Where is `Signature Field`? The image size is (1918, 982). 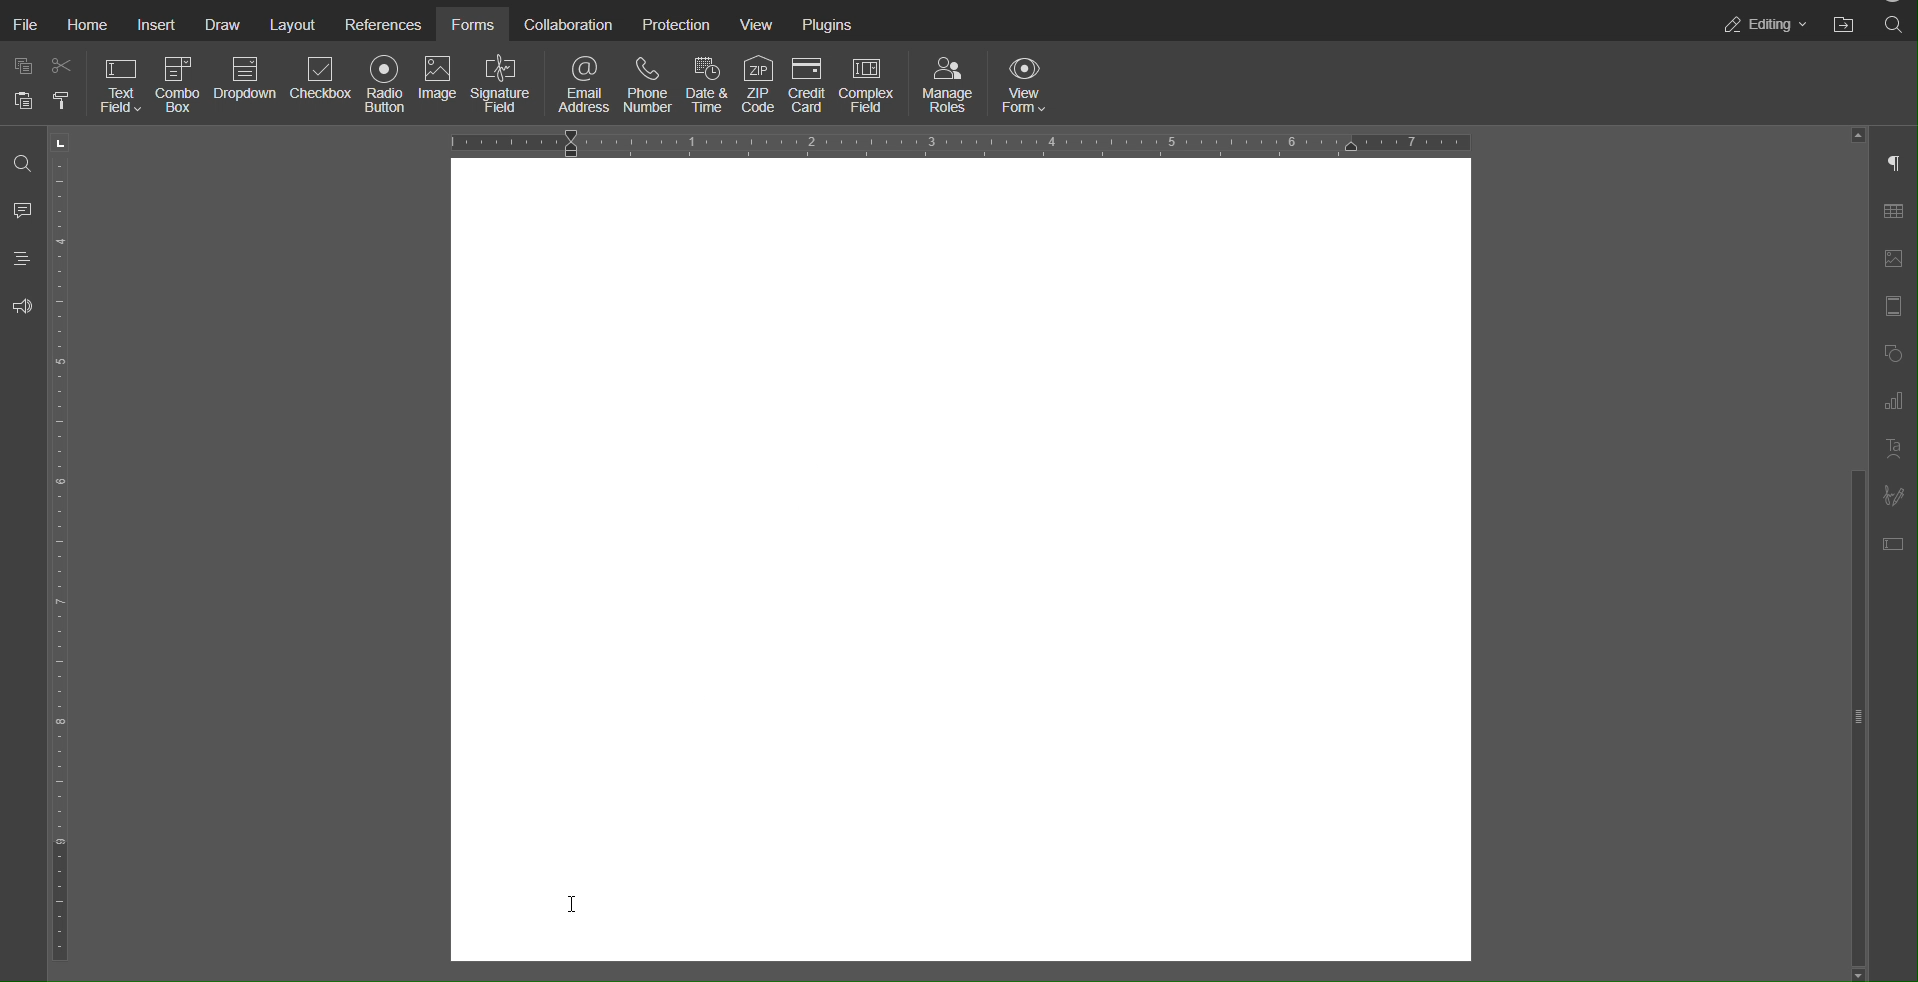
Signature Field is located at coordinates (507, 86).